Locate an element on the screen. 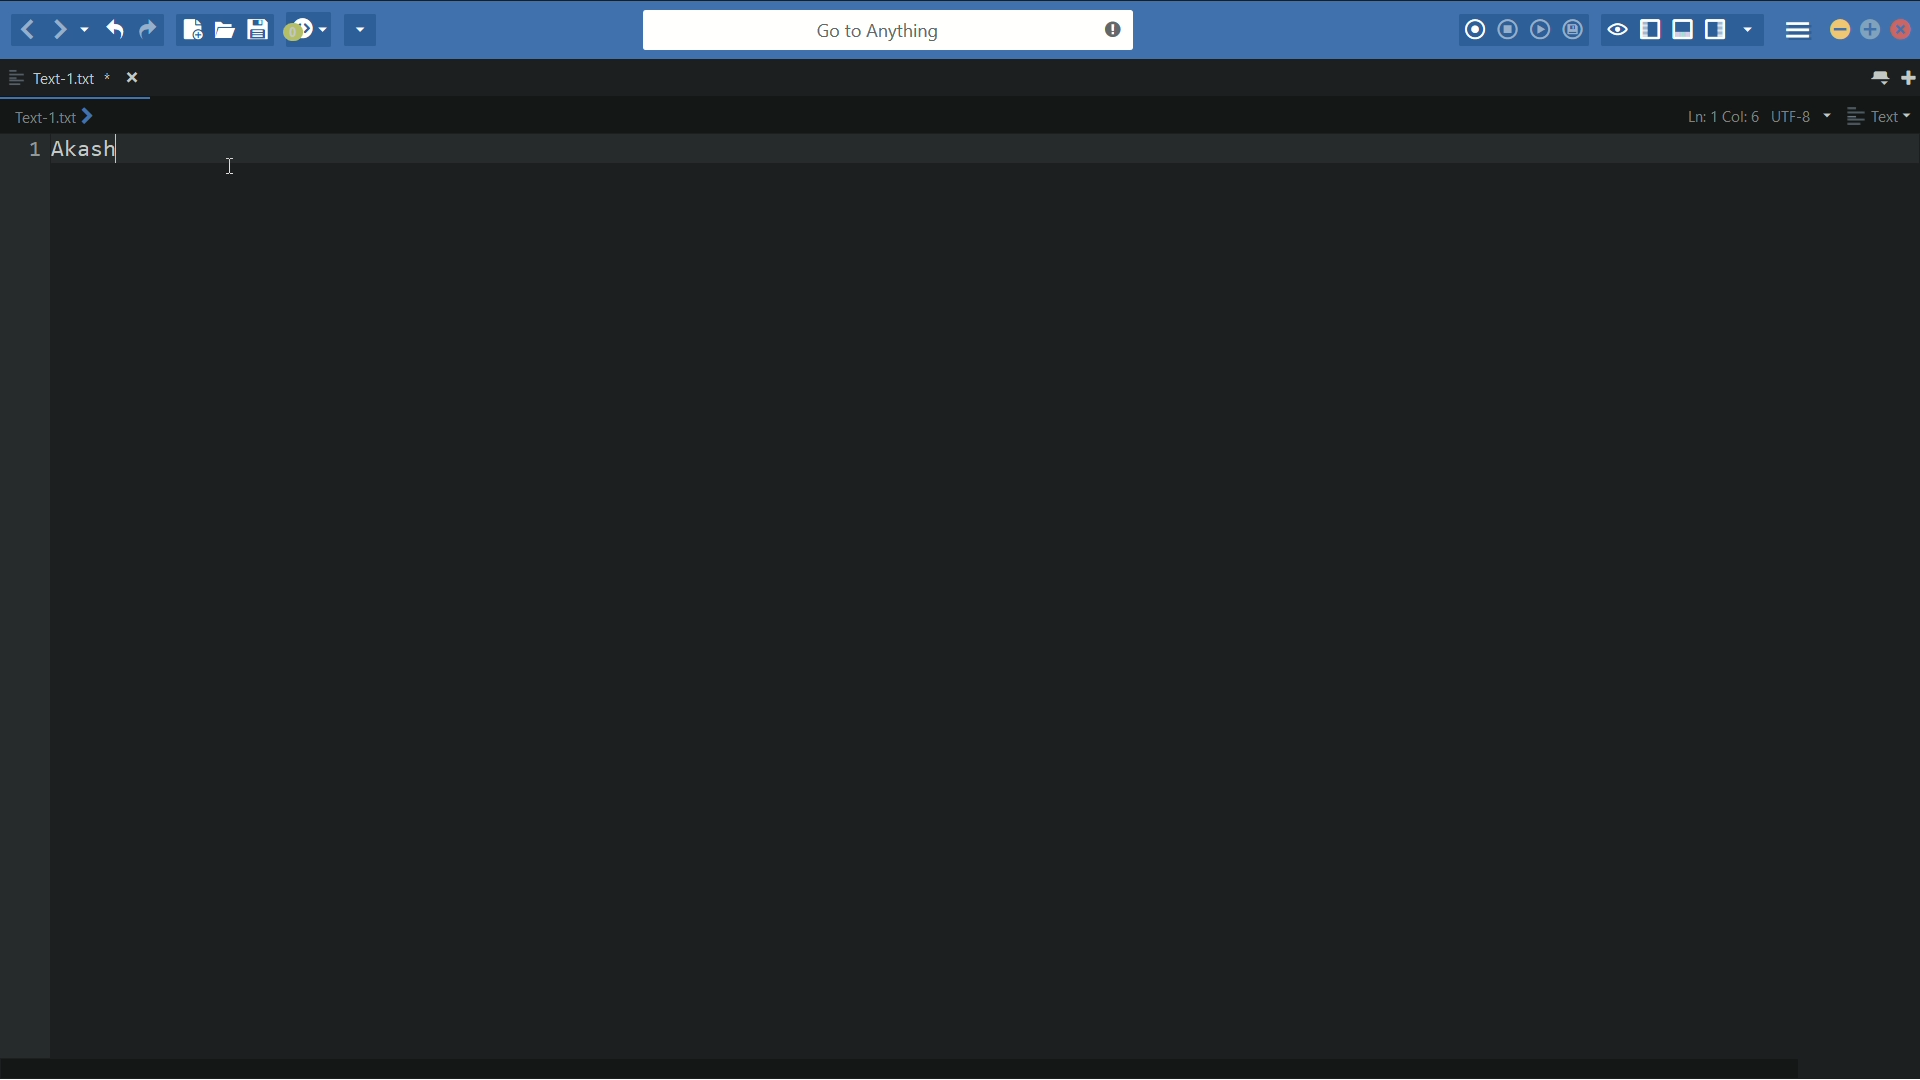 This screenshot has height=1080, width=1920. cursor is located at coordinates (230, 168).